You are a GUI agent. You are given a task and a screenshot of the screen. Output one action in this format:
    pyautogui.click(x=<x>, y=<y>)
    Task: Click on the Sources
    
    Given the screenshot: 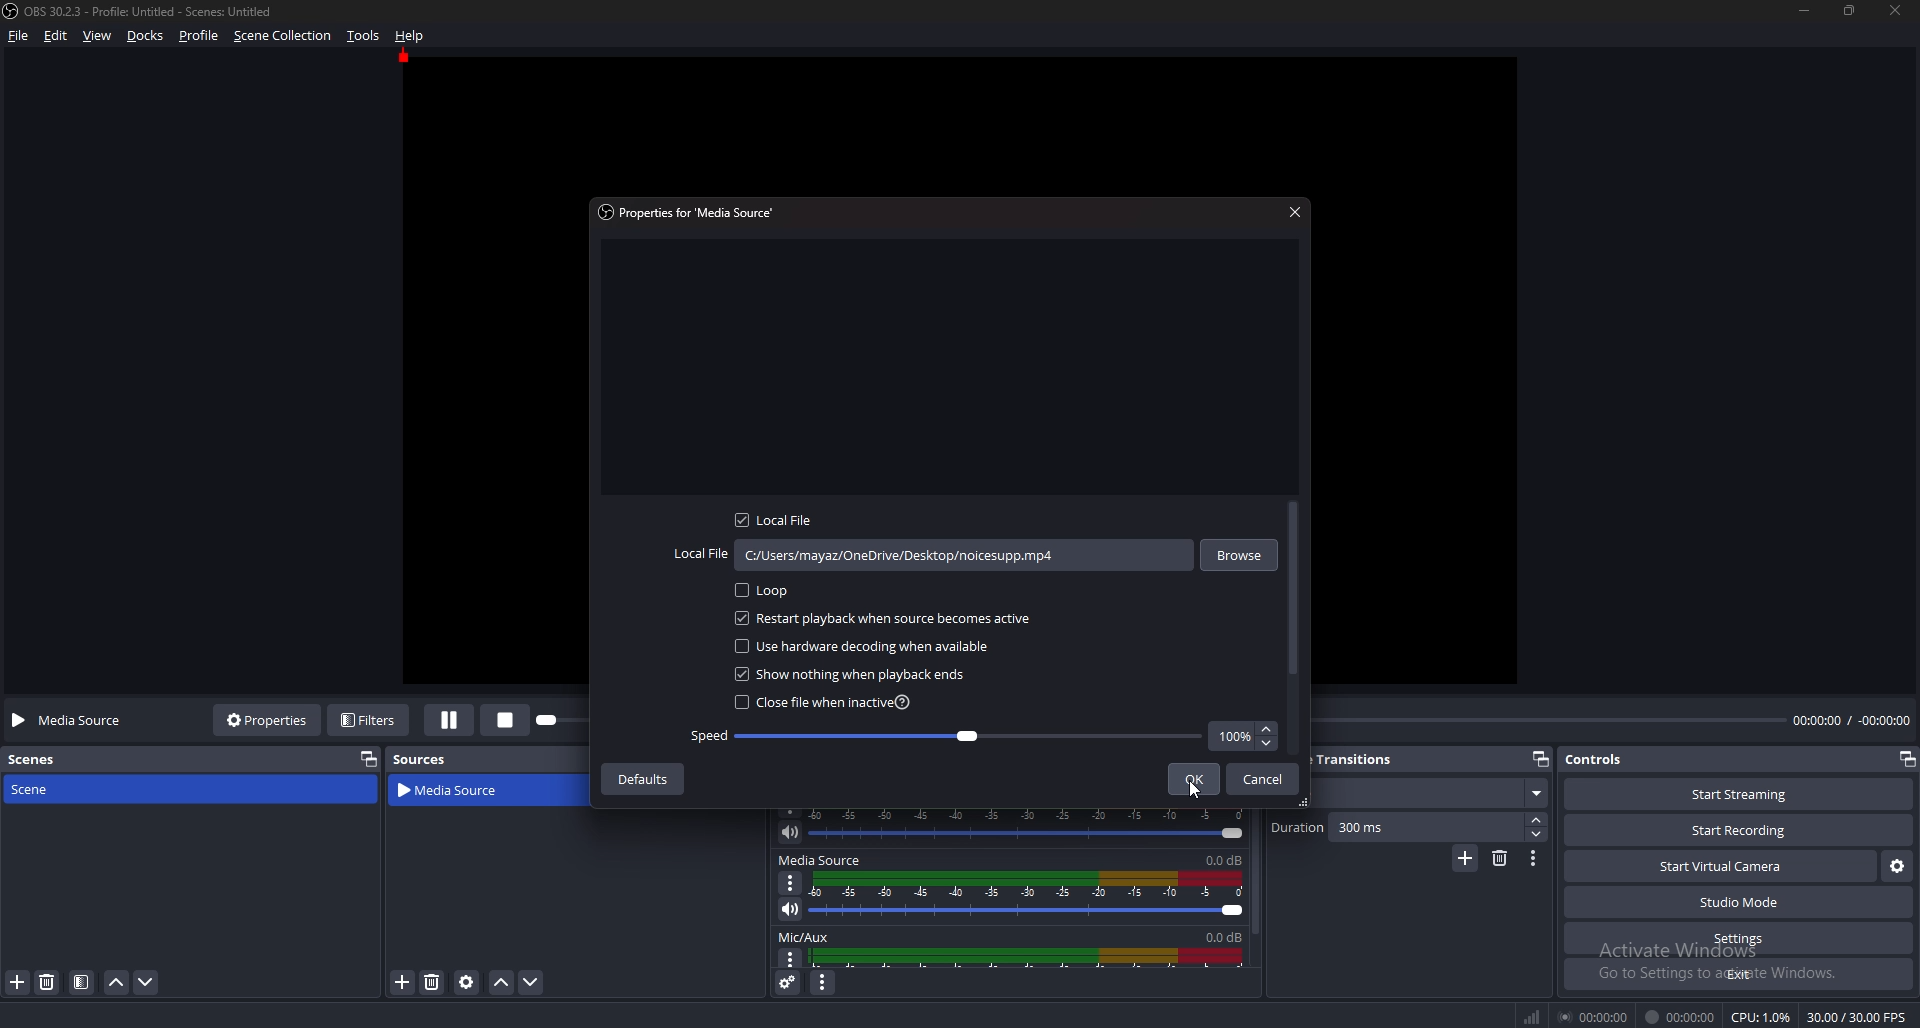 What is the action you would take?
    pyautogui.click(x=420, y=759)
    